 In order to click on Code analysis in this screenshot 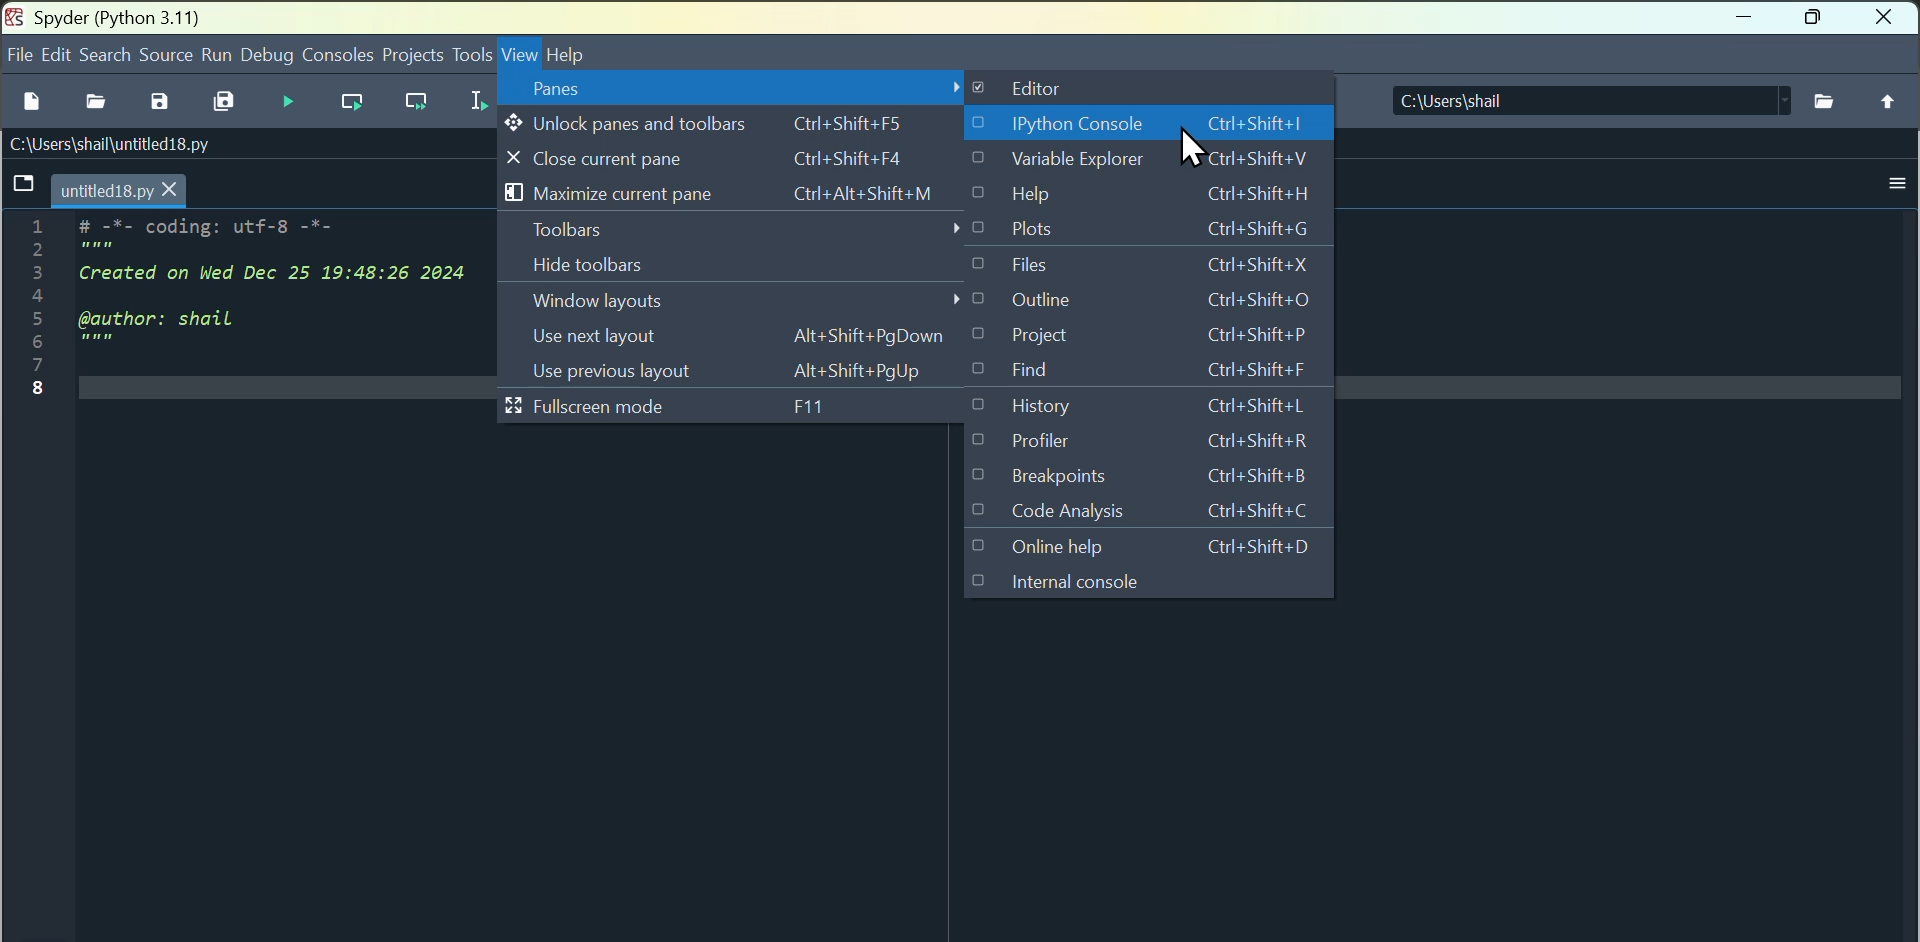, I will do `click(1147, 511)`.